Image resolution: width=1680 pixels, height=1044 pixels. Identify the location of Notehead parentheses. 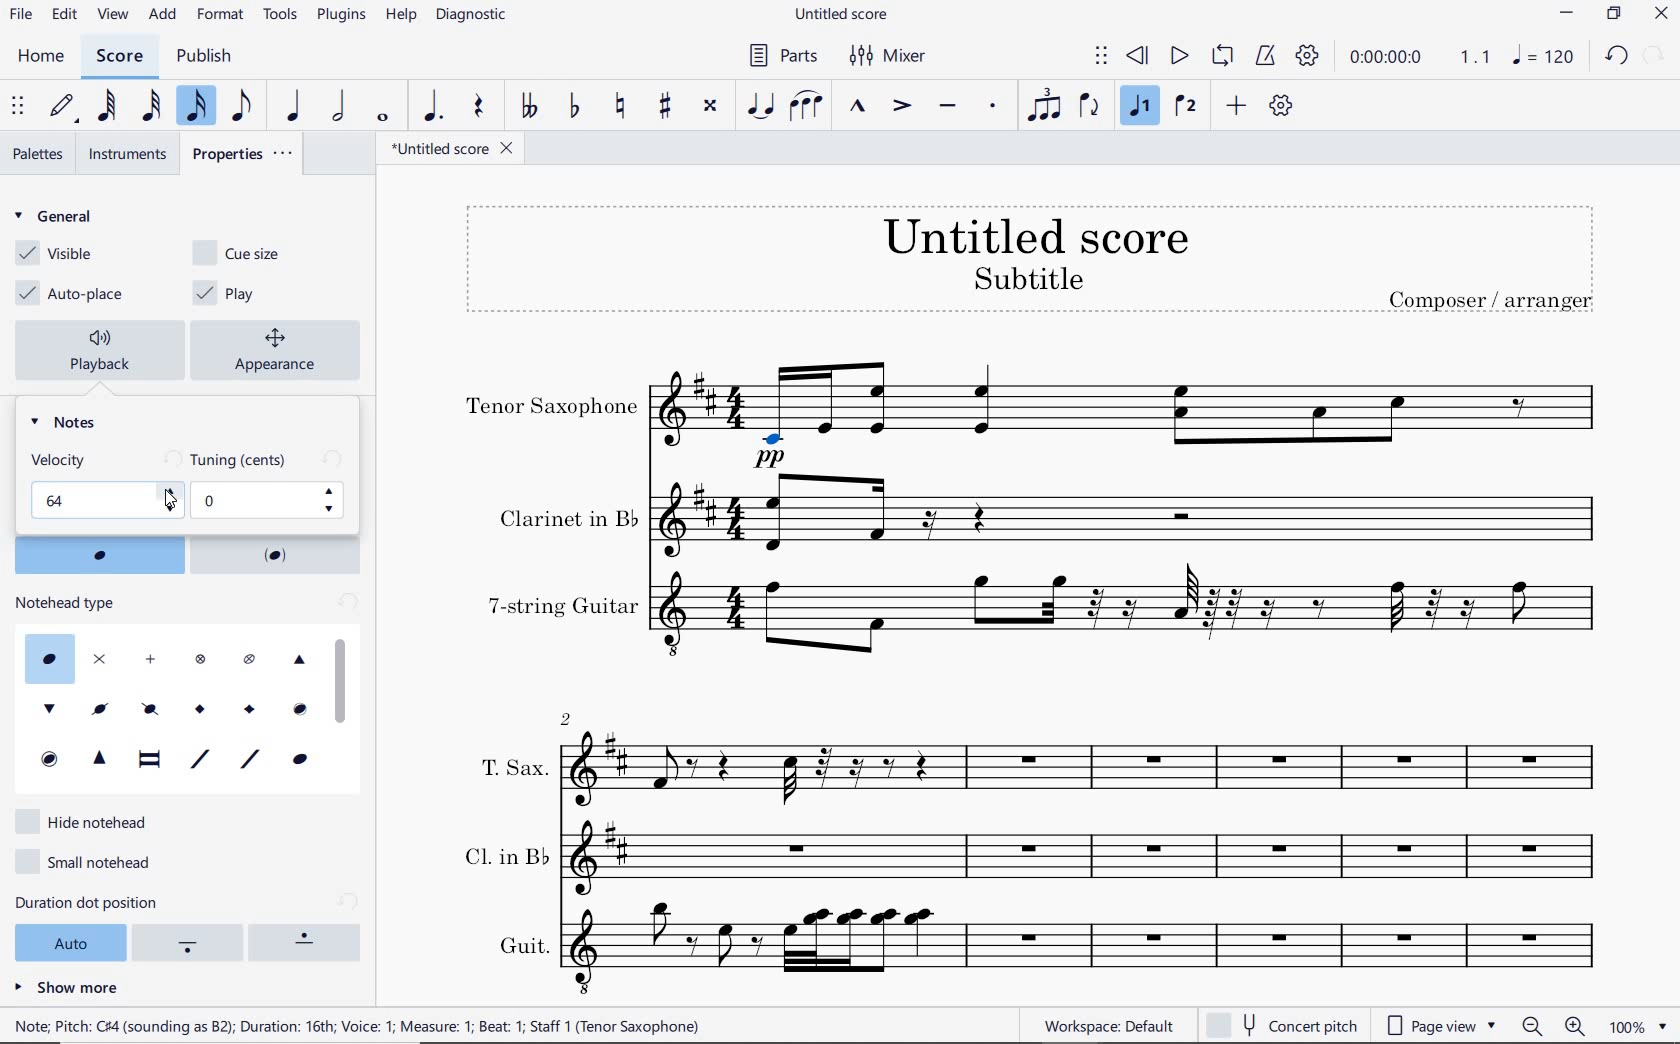
(278, 555).